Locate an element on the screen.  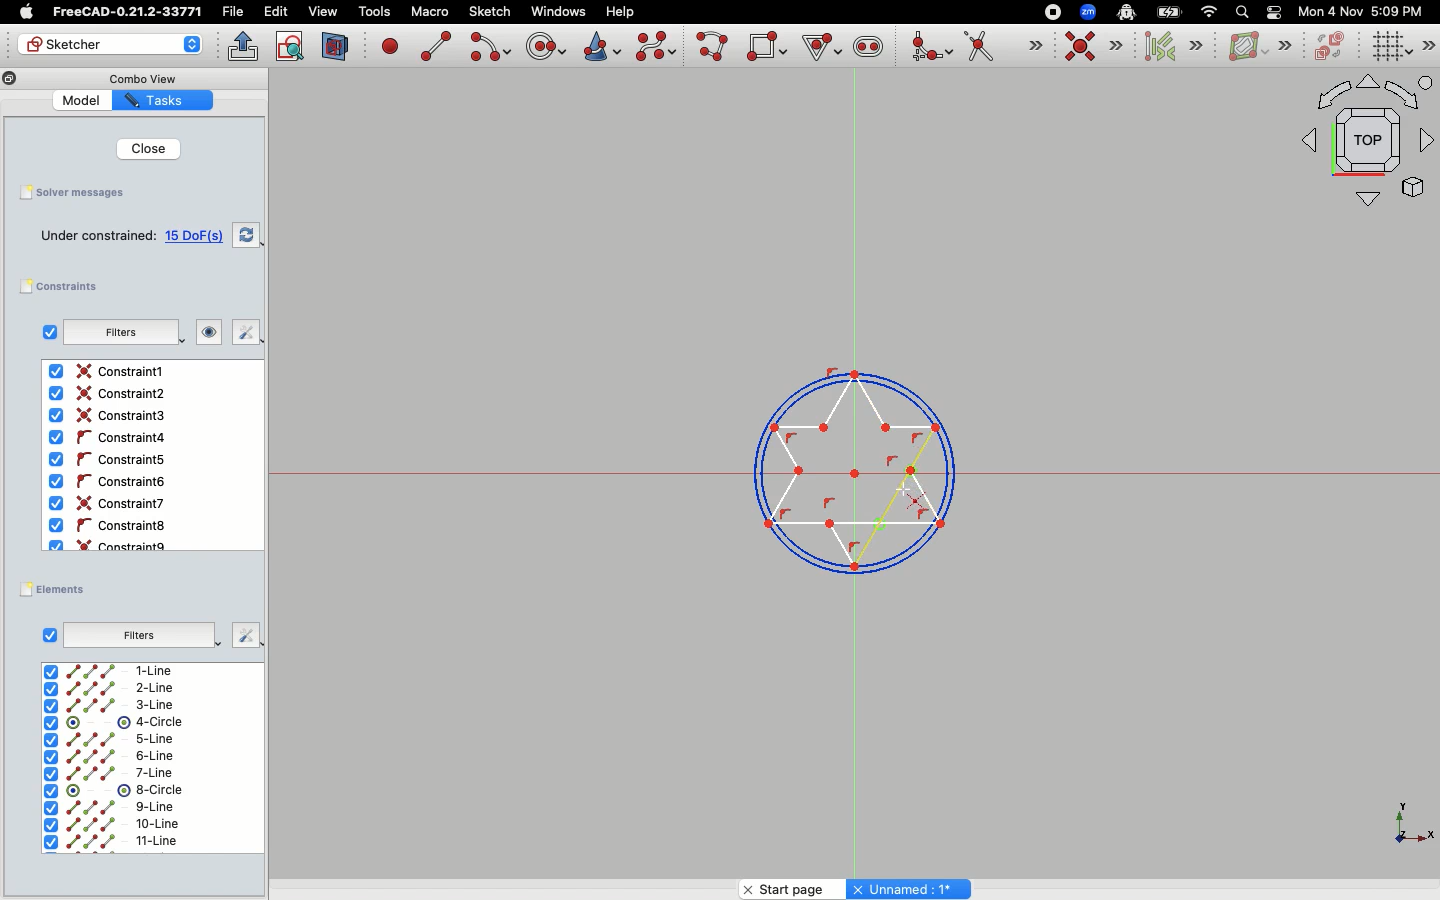
Create arc is located at coordinates (489, 47).